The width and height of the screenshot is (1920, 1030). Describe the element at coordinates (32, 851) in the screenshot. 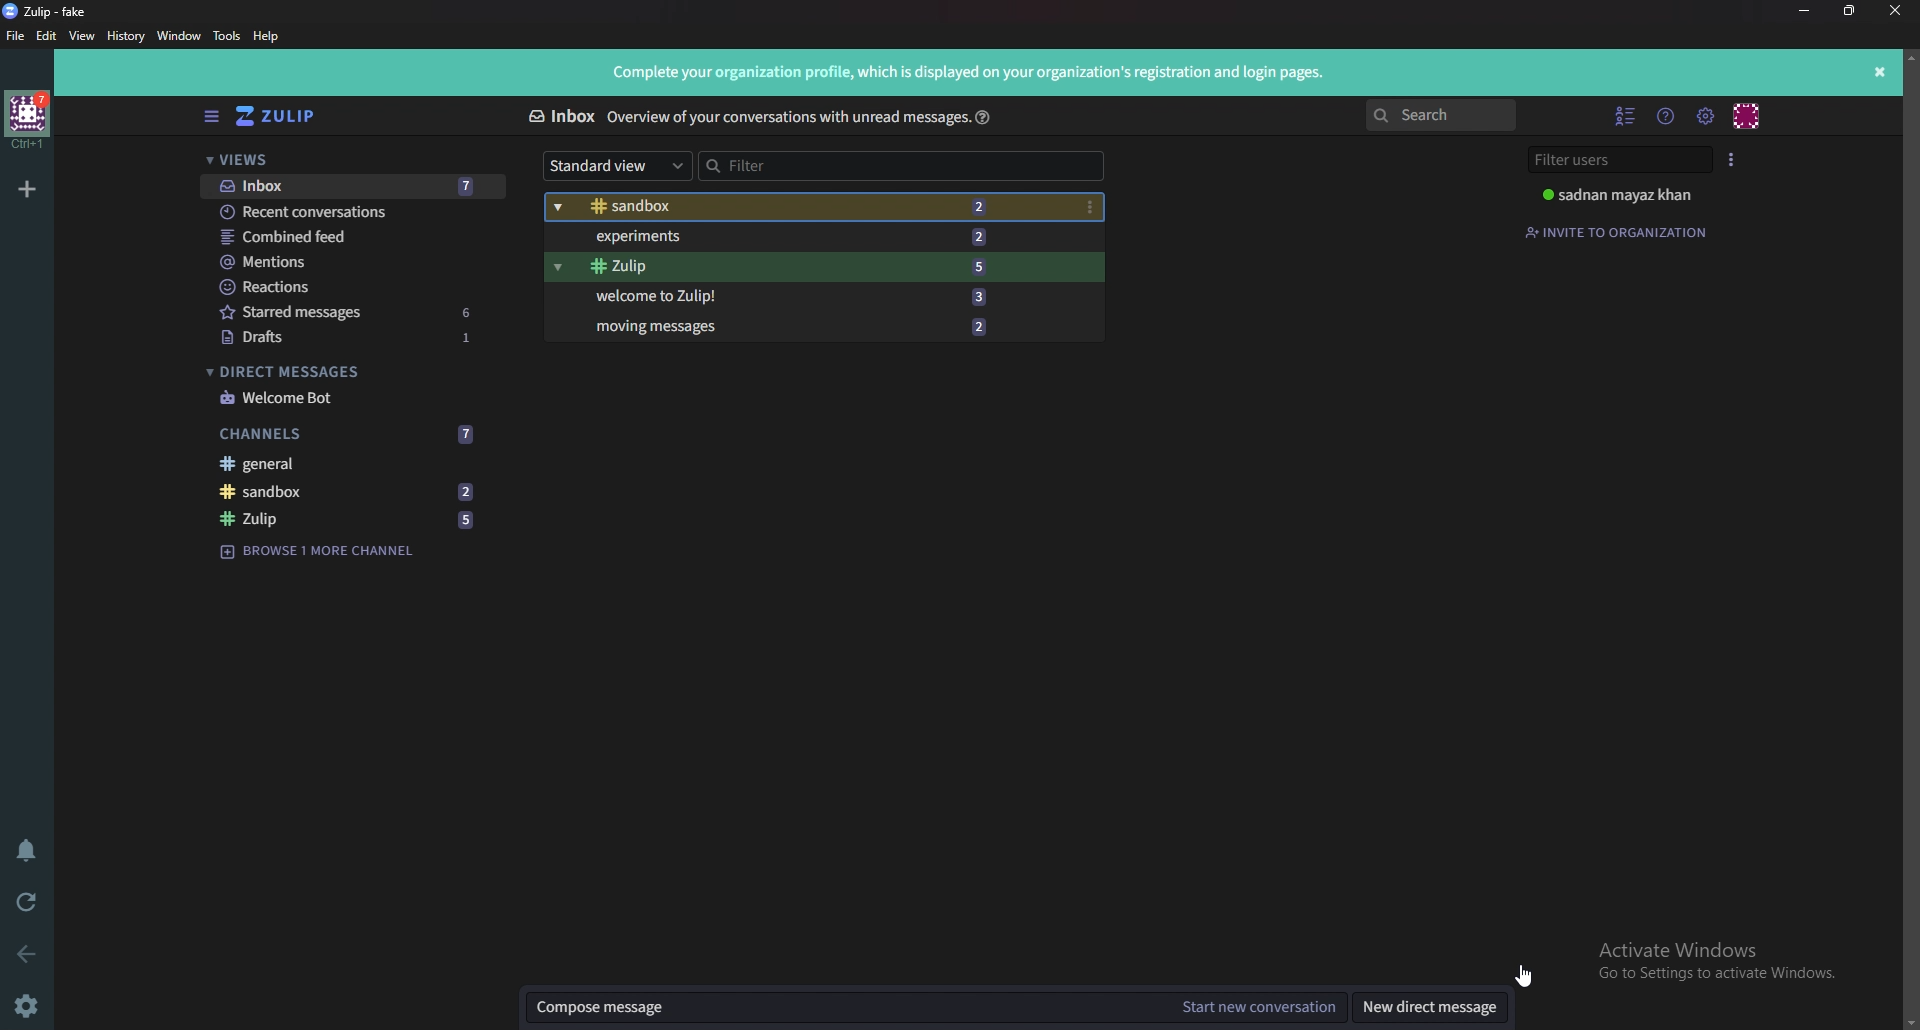

I see `Enable do not disturb` at that location.